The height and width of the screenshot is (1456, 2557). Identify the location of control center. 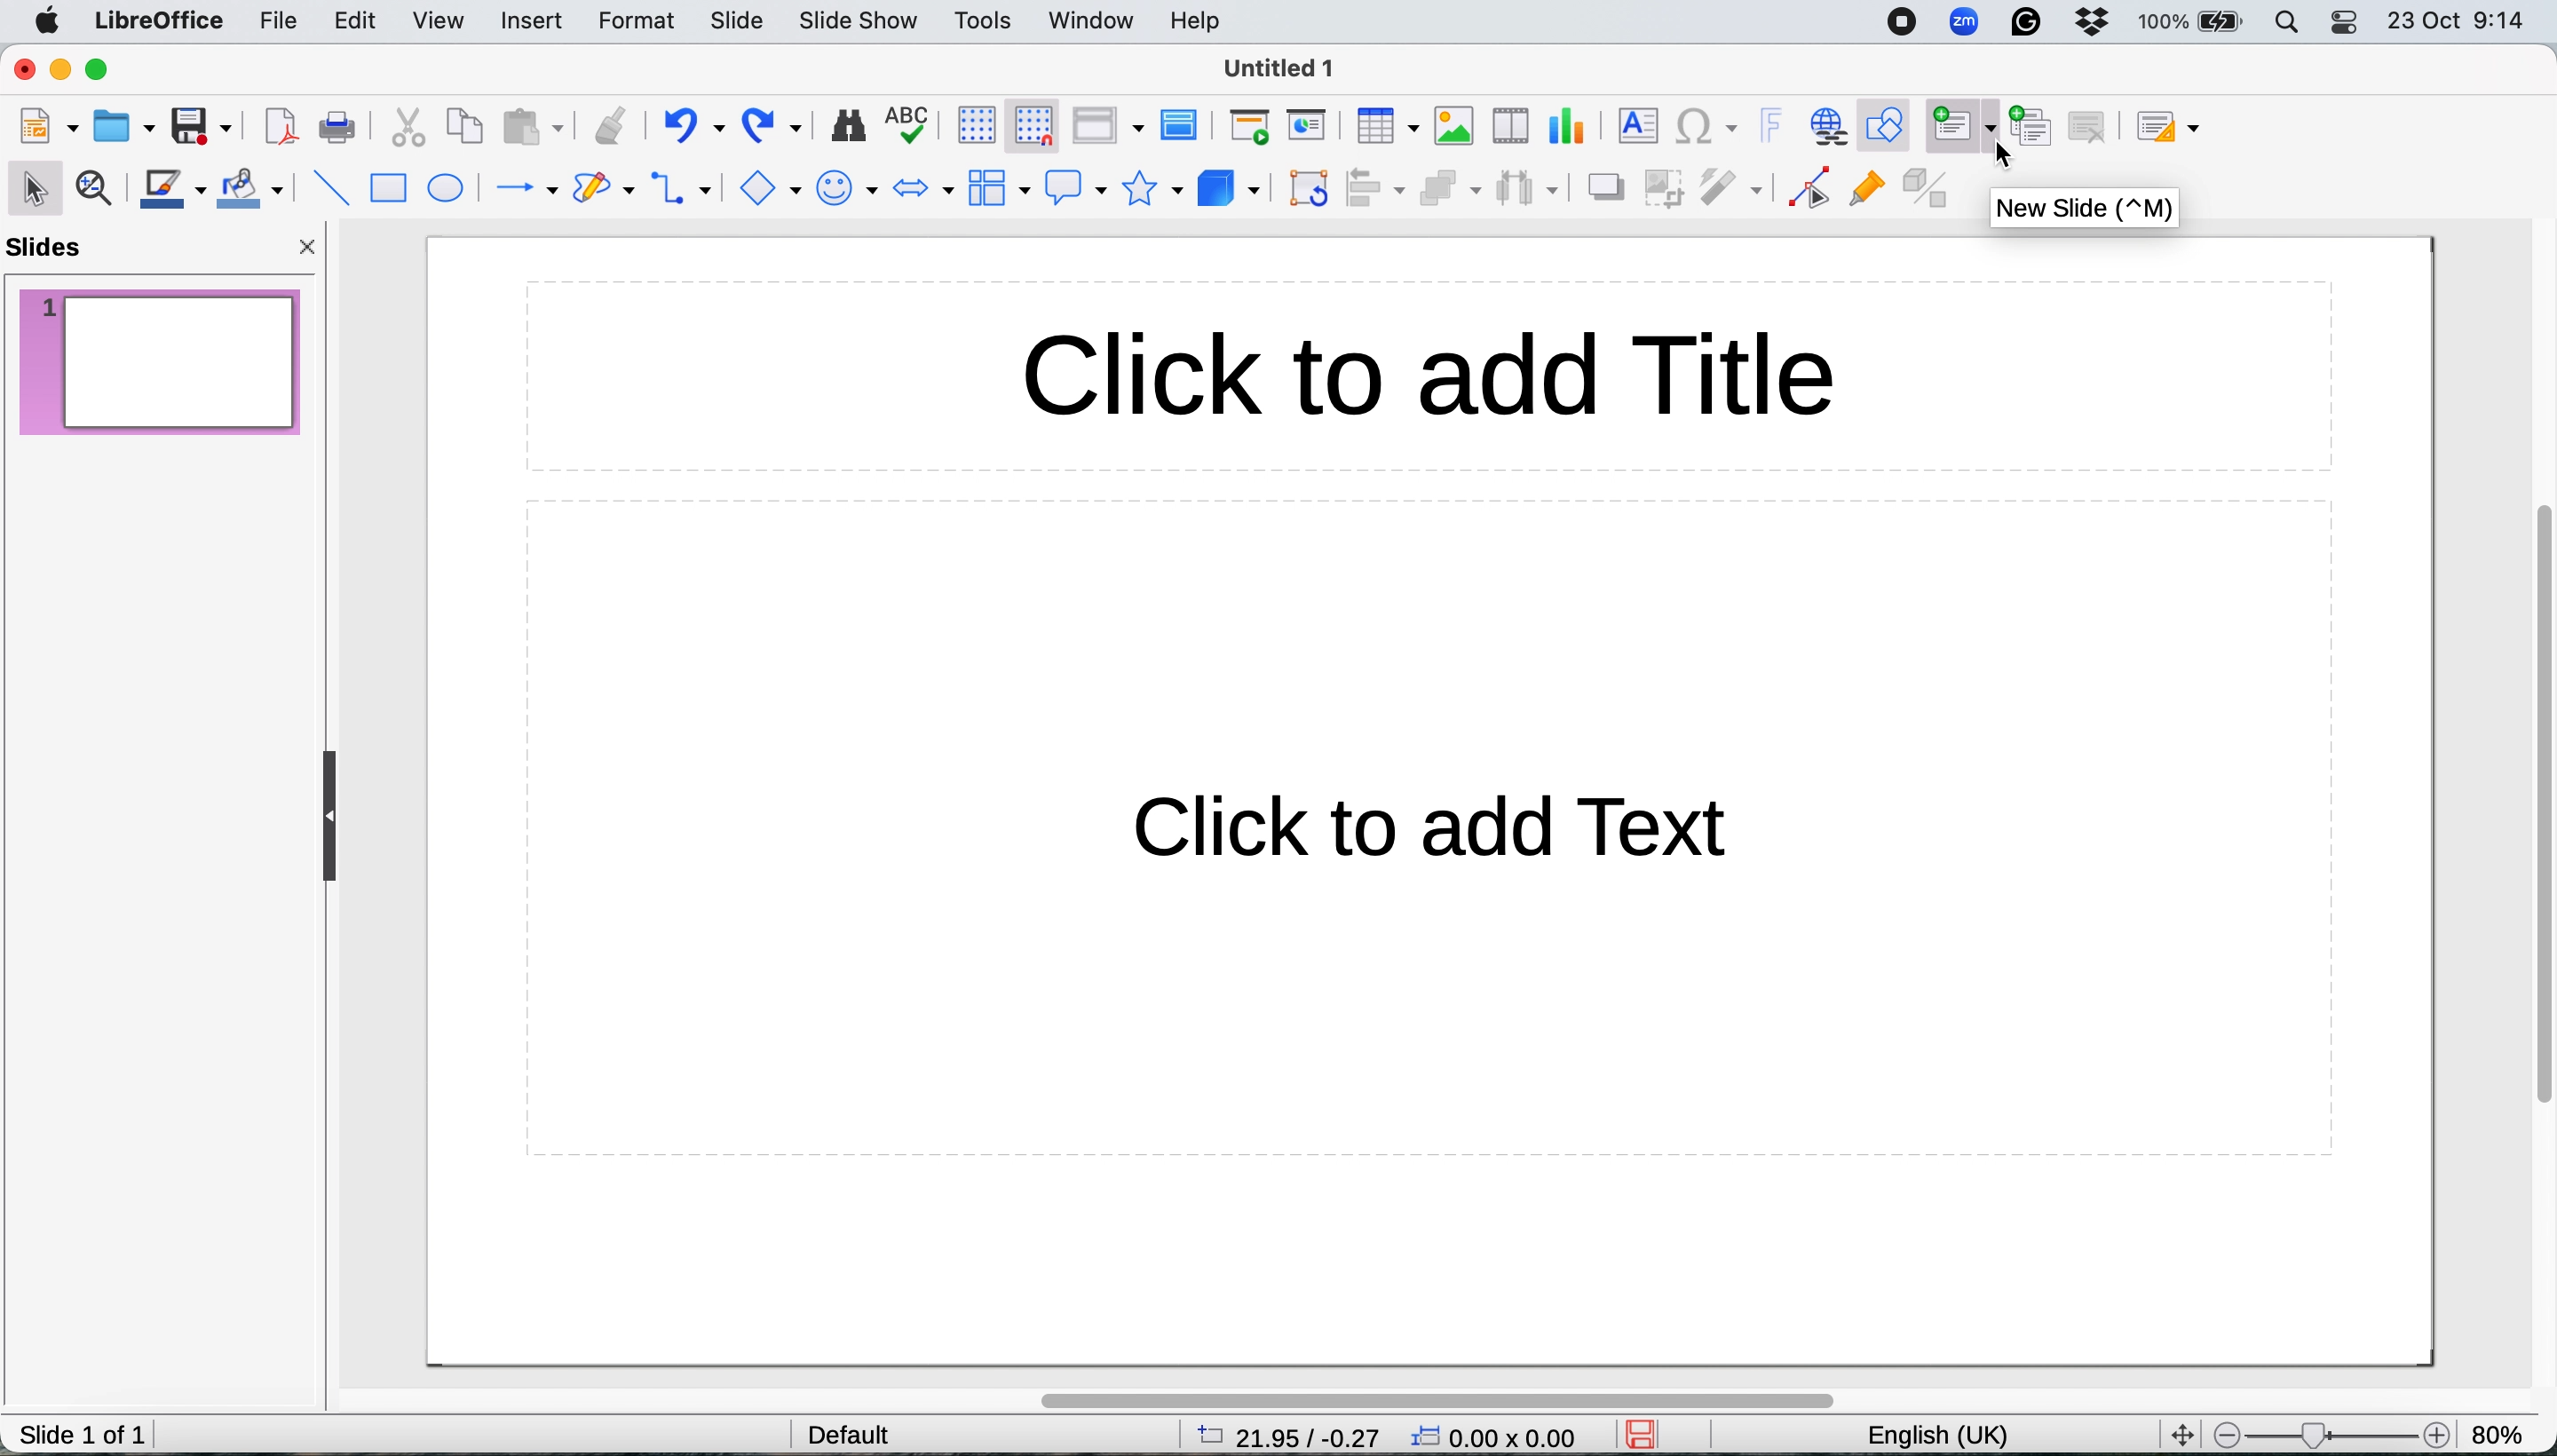
(2348, 24).